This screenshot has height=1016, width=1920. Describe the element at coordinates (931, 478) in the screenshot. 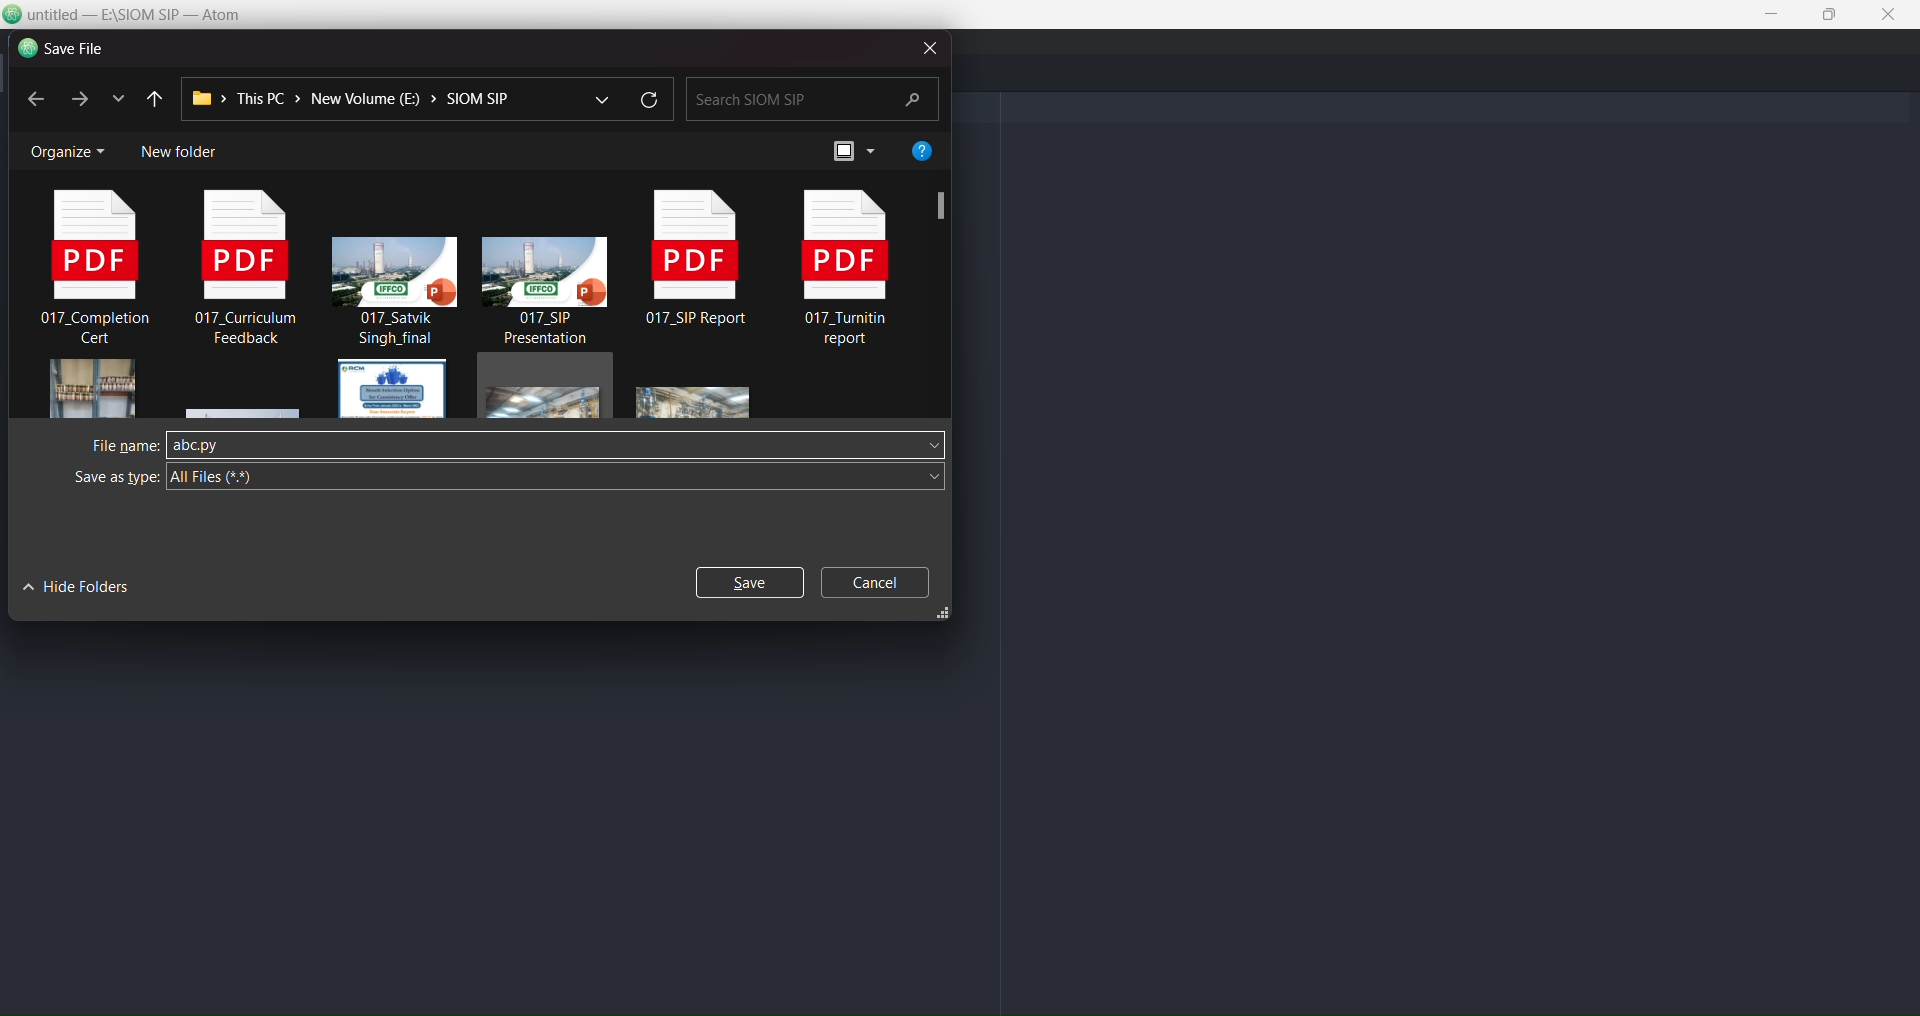

I see `save as type` at that location.